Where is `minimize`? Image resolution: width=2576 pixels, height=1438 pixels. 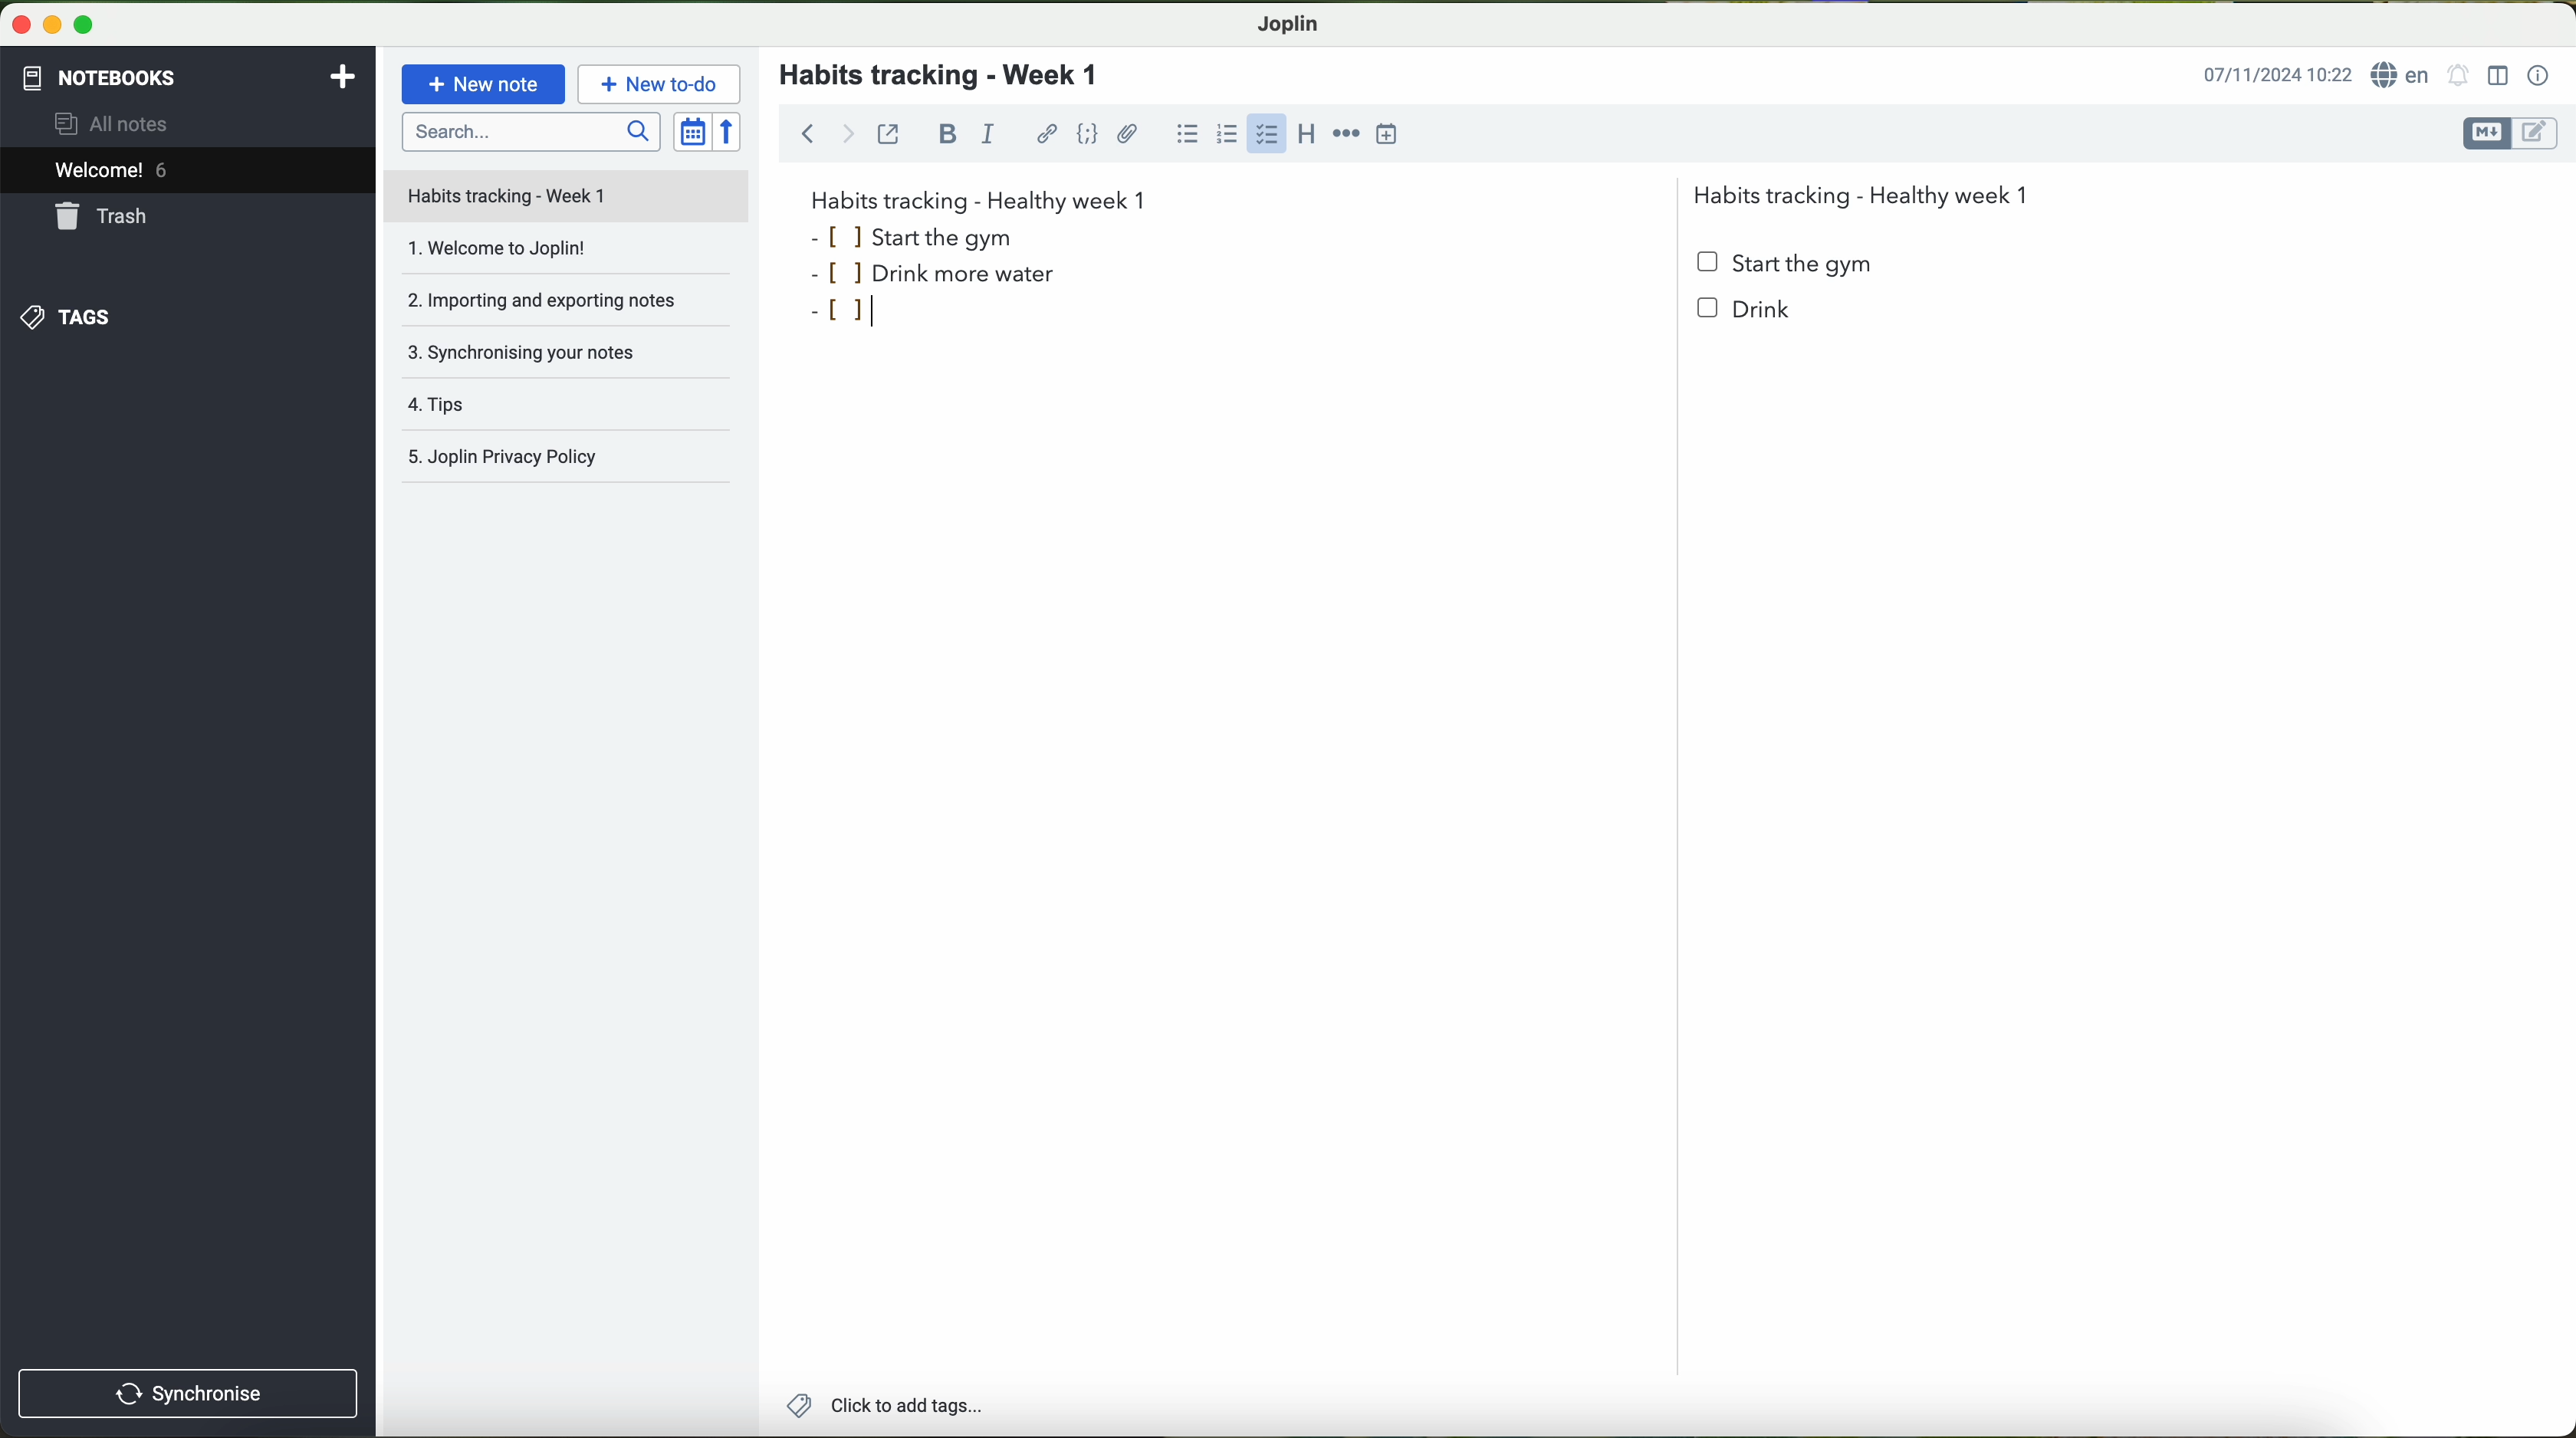 minimize is located at coordinates (48, 23).